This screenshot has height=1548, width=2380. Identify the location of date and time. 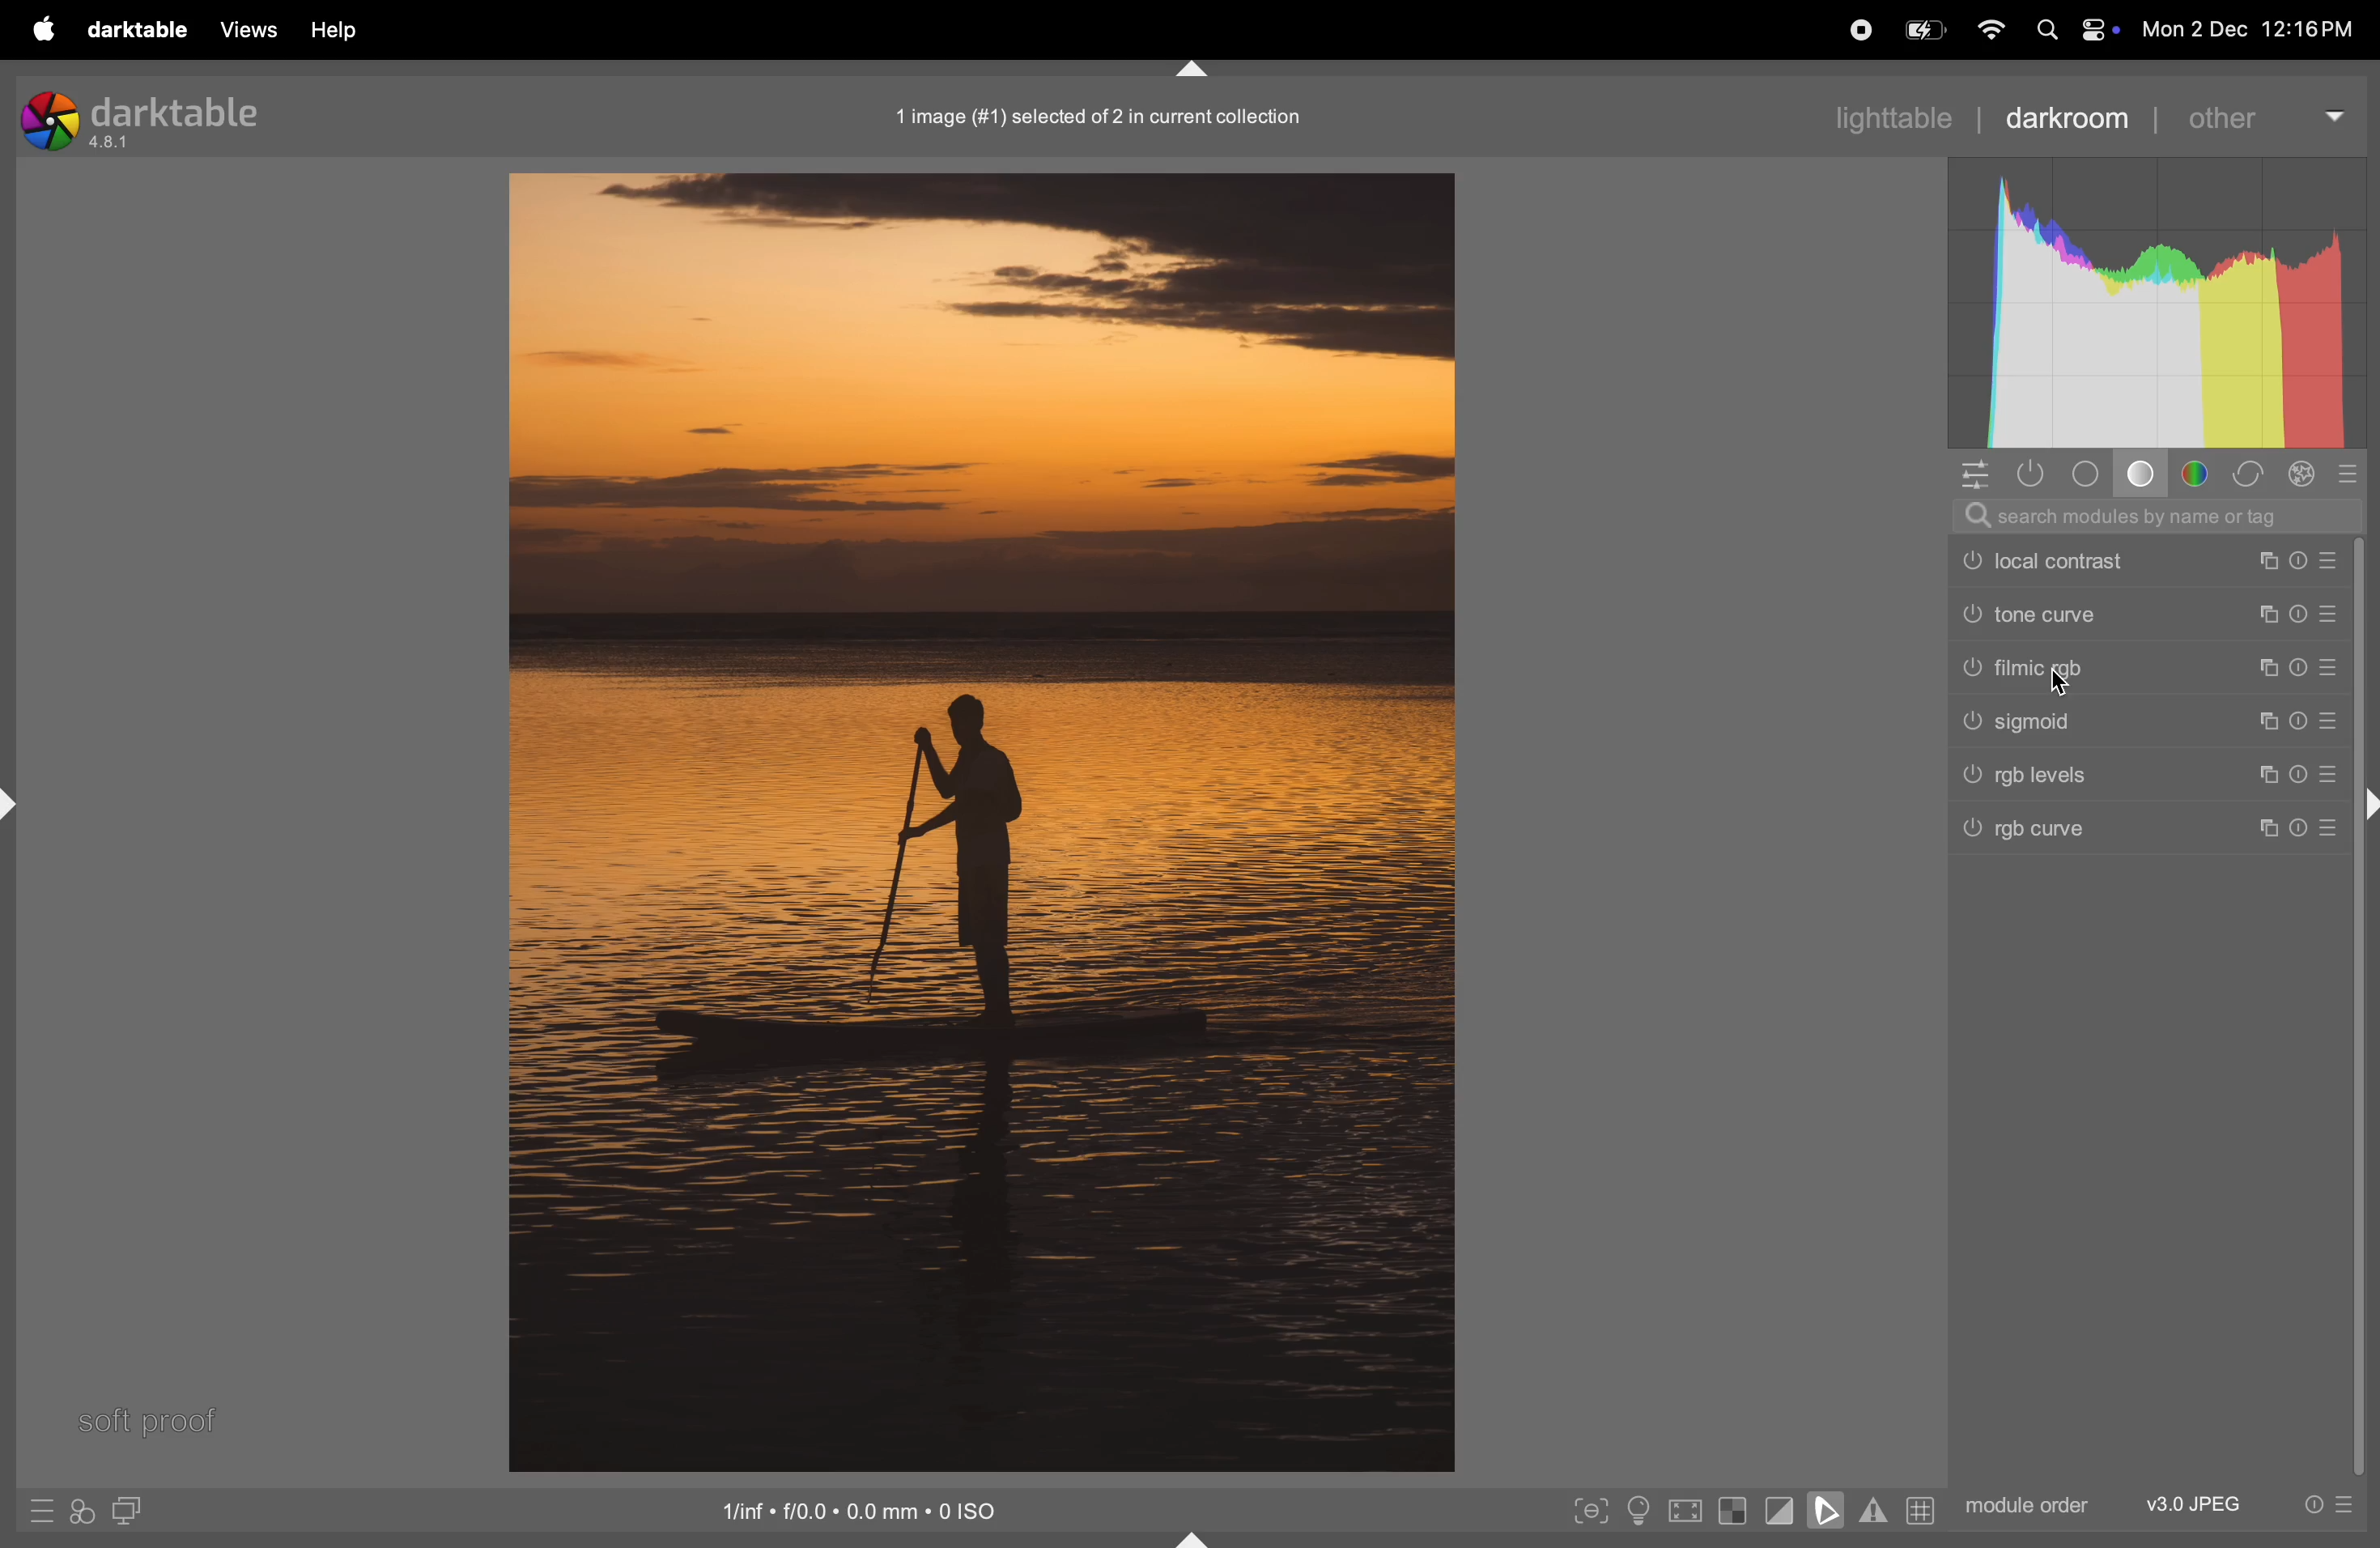
(2257, 32).